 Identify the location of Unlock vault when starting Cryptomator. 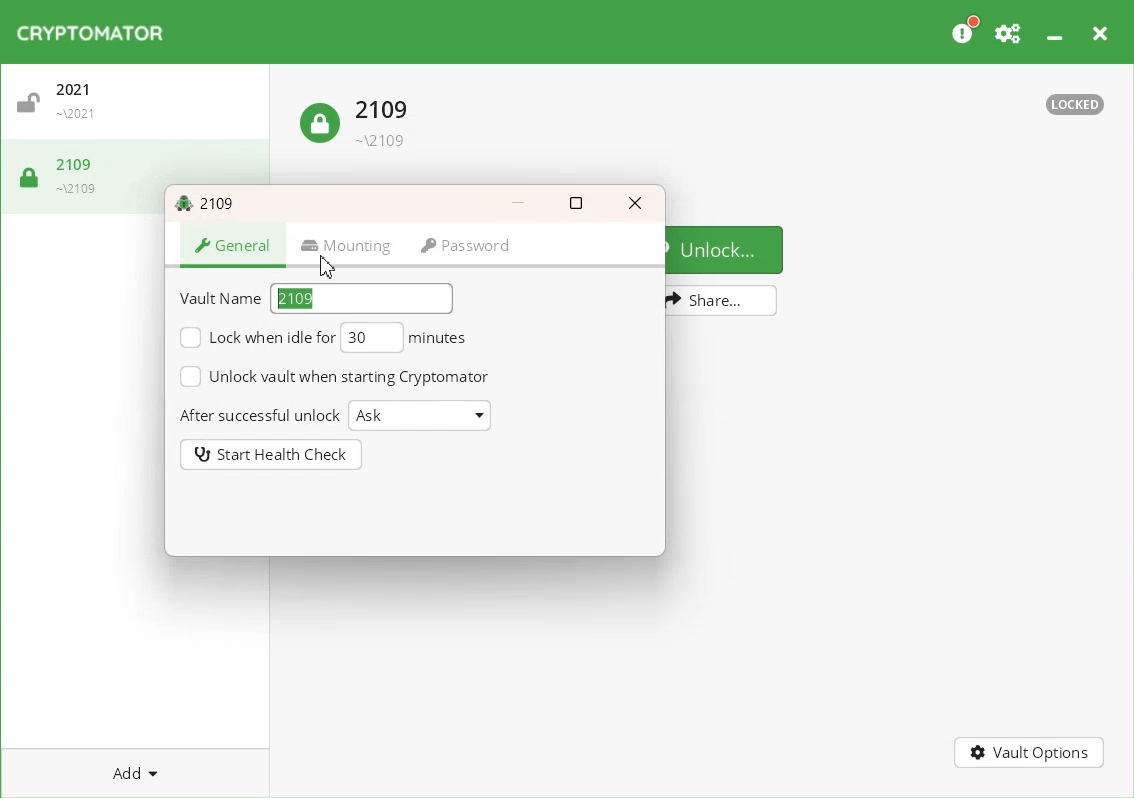
(333, 376).